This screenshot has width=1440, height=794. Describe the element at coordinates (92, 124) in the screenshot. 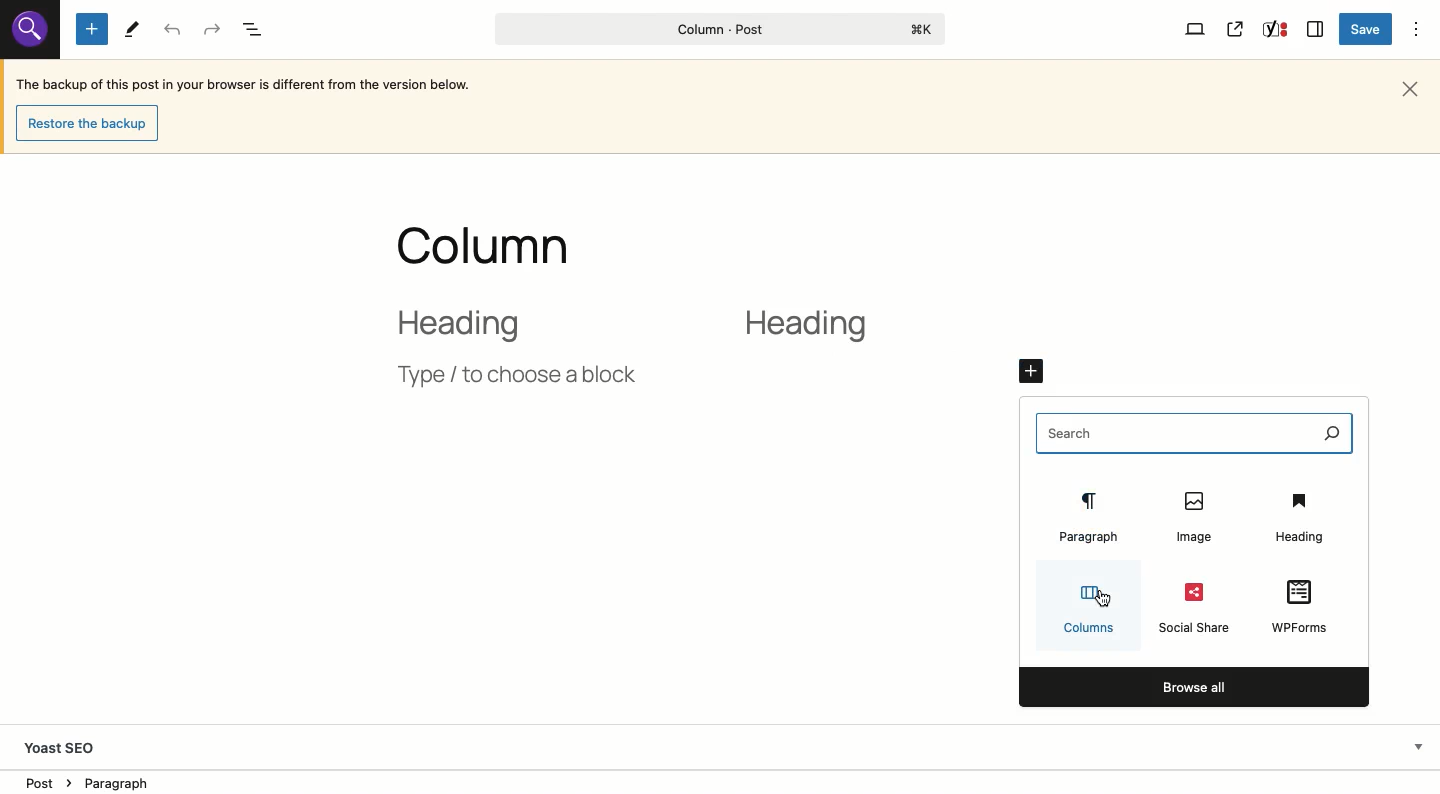

I see `Restore the backup` at that location.